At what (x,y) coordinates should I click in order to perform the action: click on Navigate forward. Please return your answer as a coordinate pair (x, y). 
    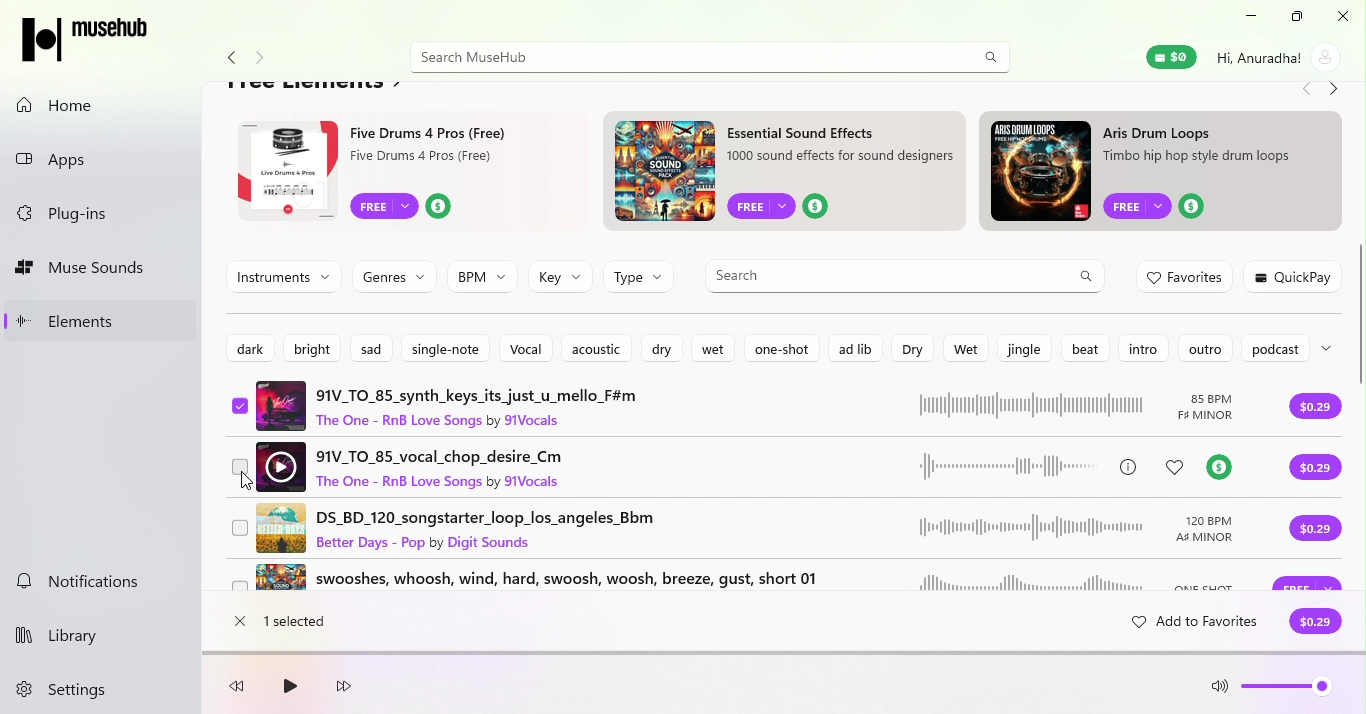
    Looking at the image, I should click on (265, 59).